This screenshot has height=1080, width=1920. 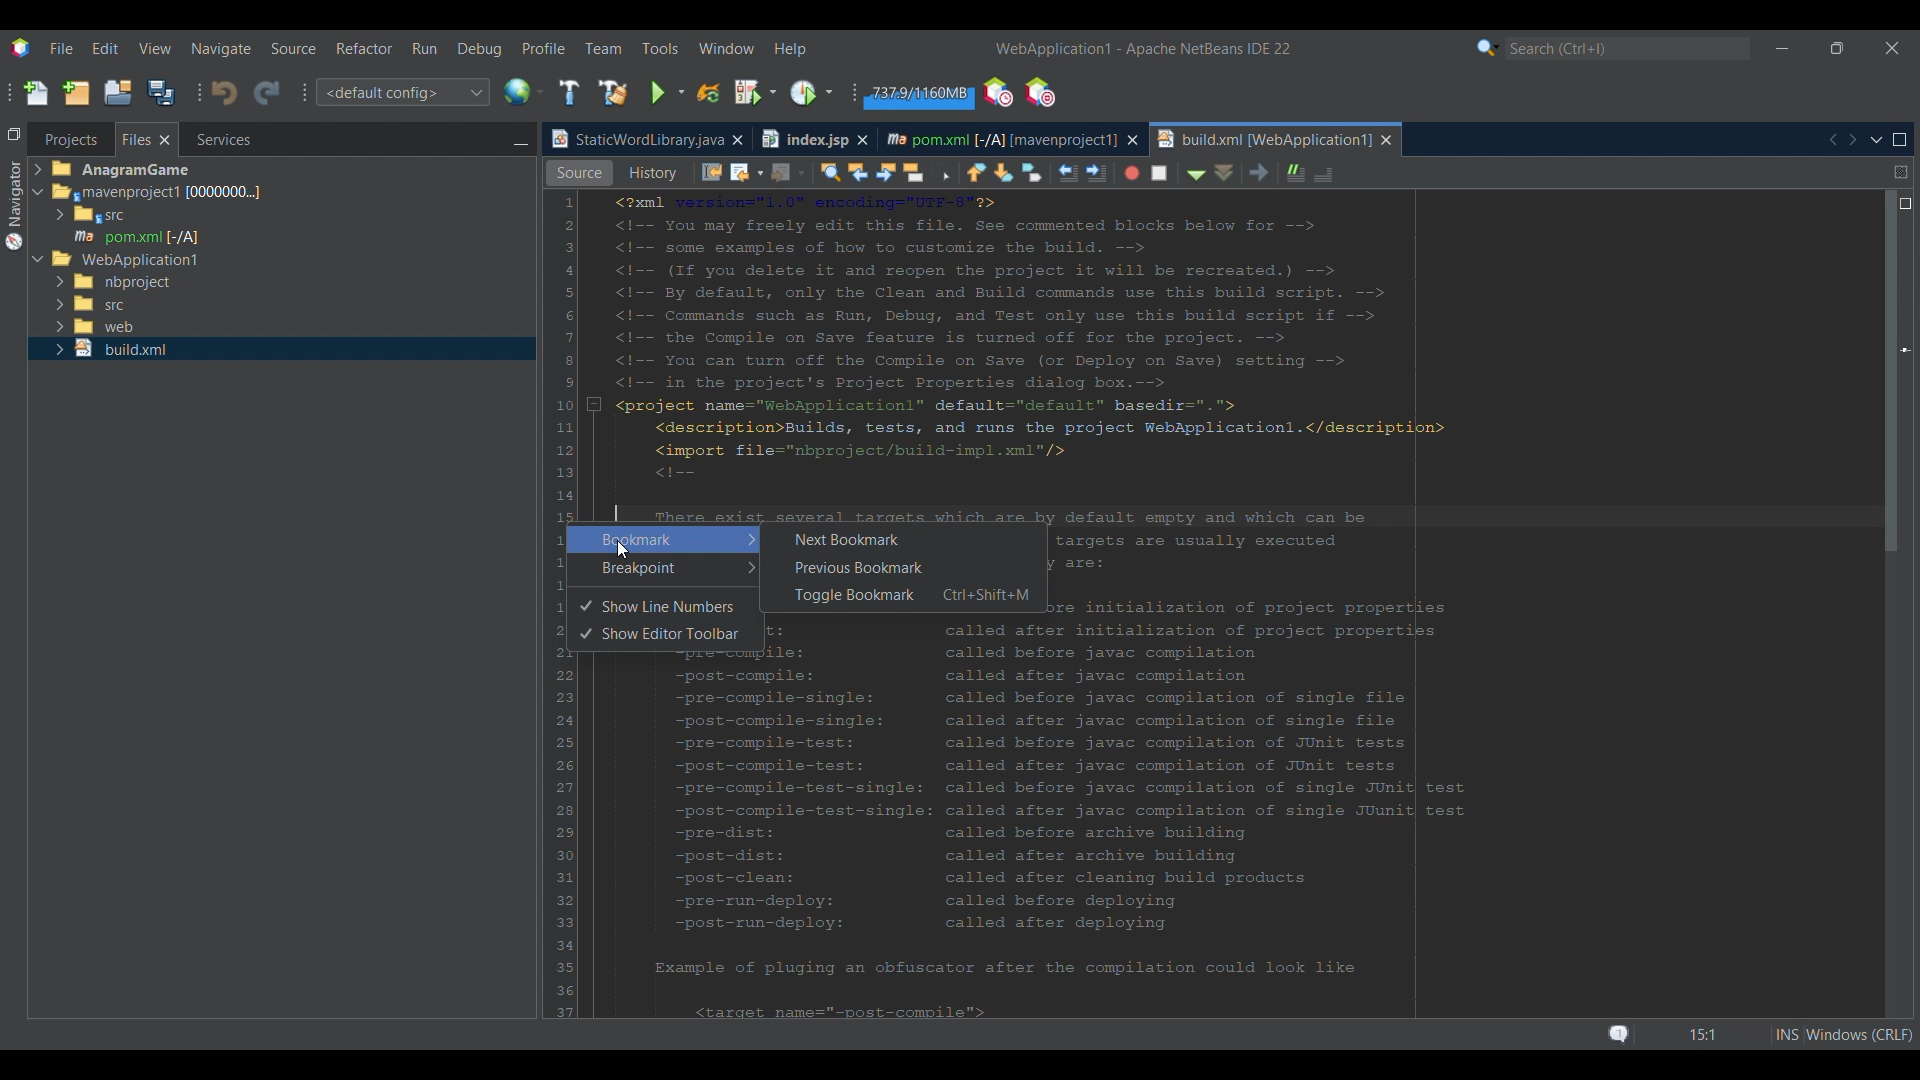 I want to click on Current tab highlighted, so click(x=999, y=137).